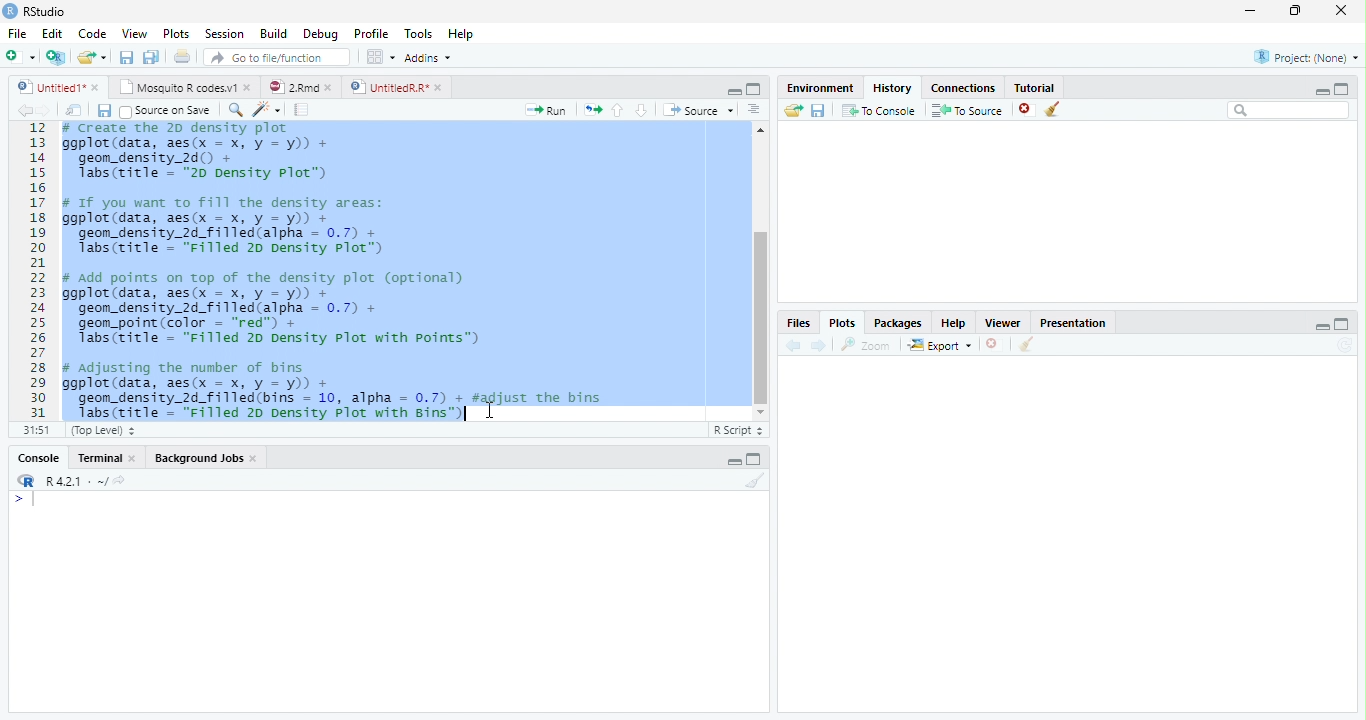 The image size is (1366, 720). What do you see at coordinates (52, 112) in the screenshot?
I see `next` at bounding box center [52, 112].